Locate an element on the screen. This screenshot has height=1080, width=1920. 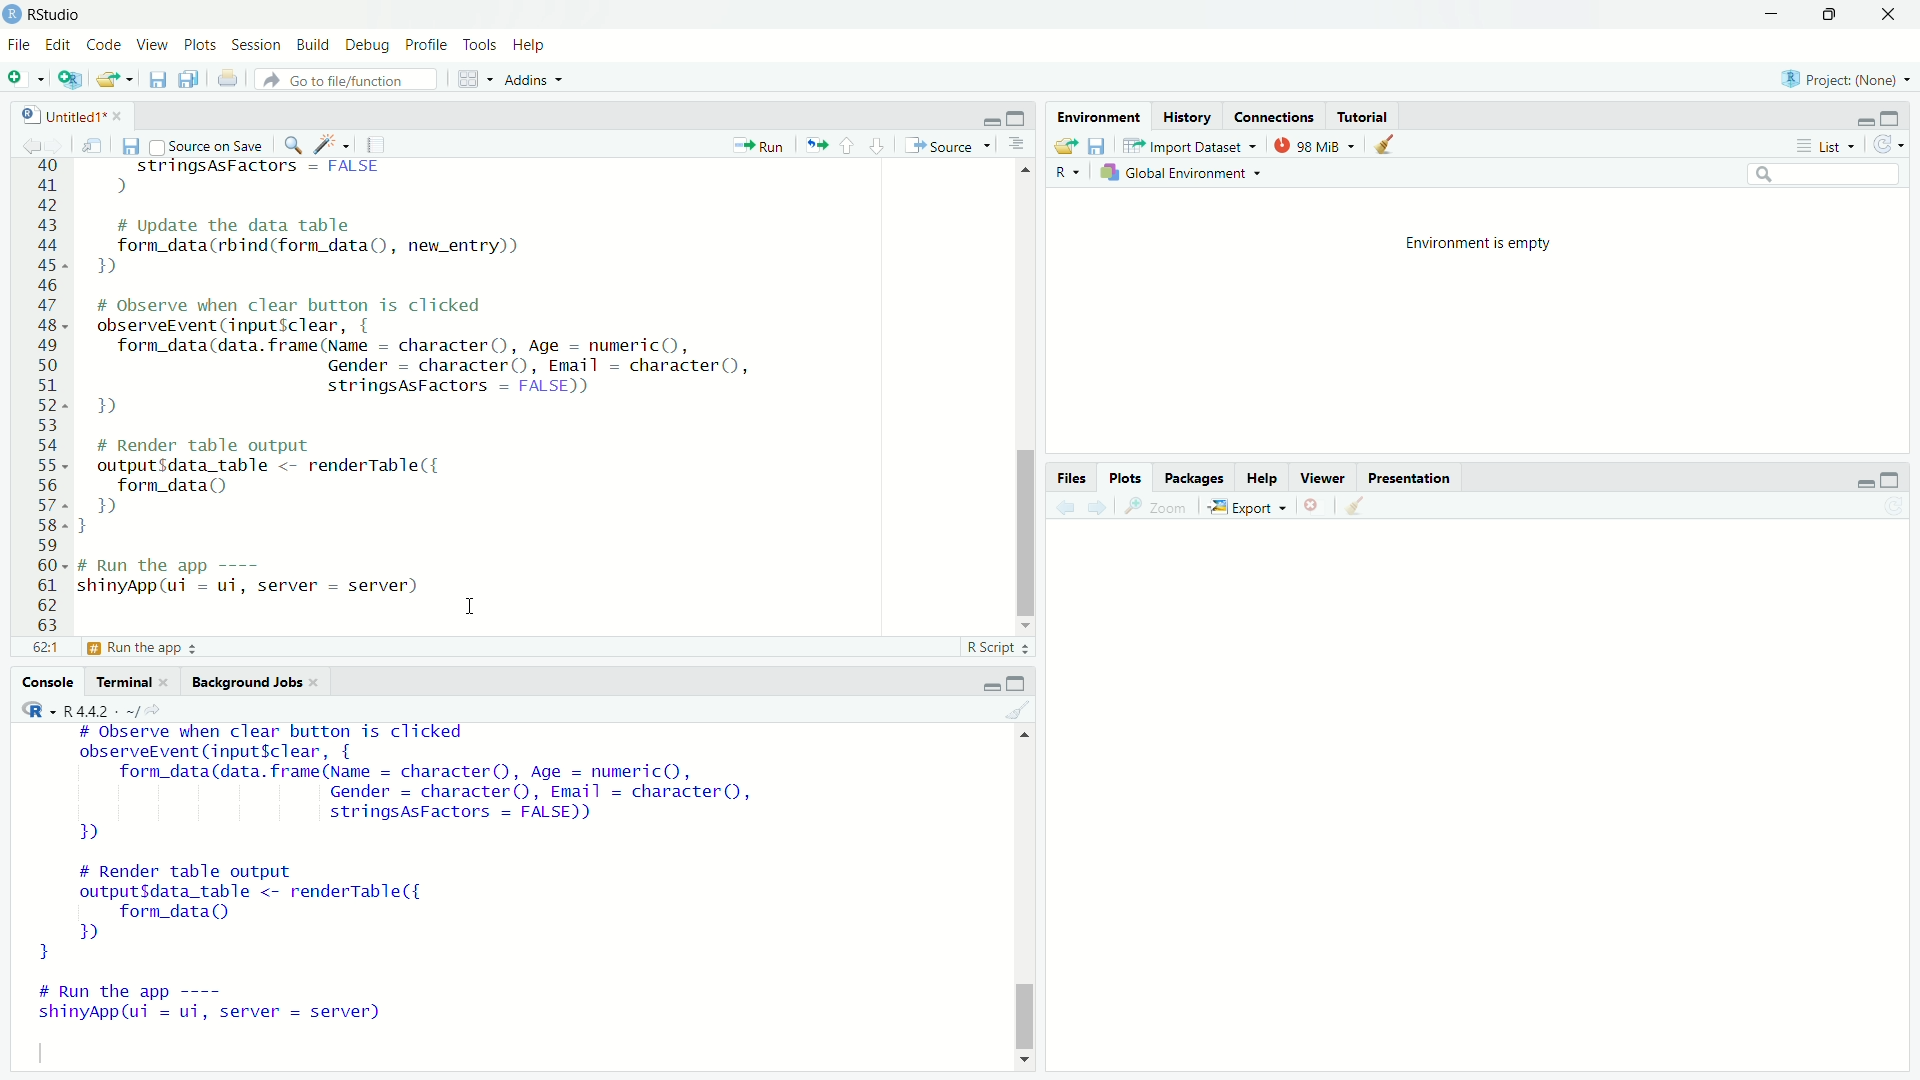
save all open documents is located at coordinates (189, 79).